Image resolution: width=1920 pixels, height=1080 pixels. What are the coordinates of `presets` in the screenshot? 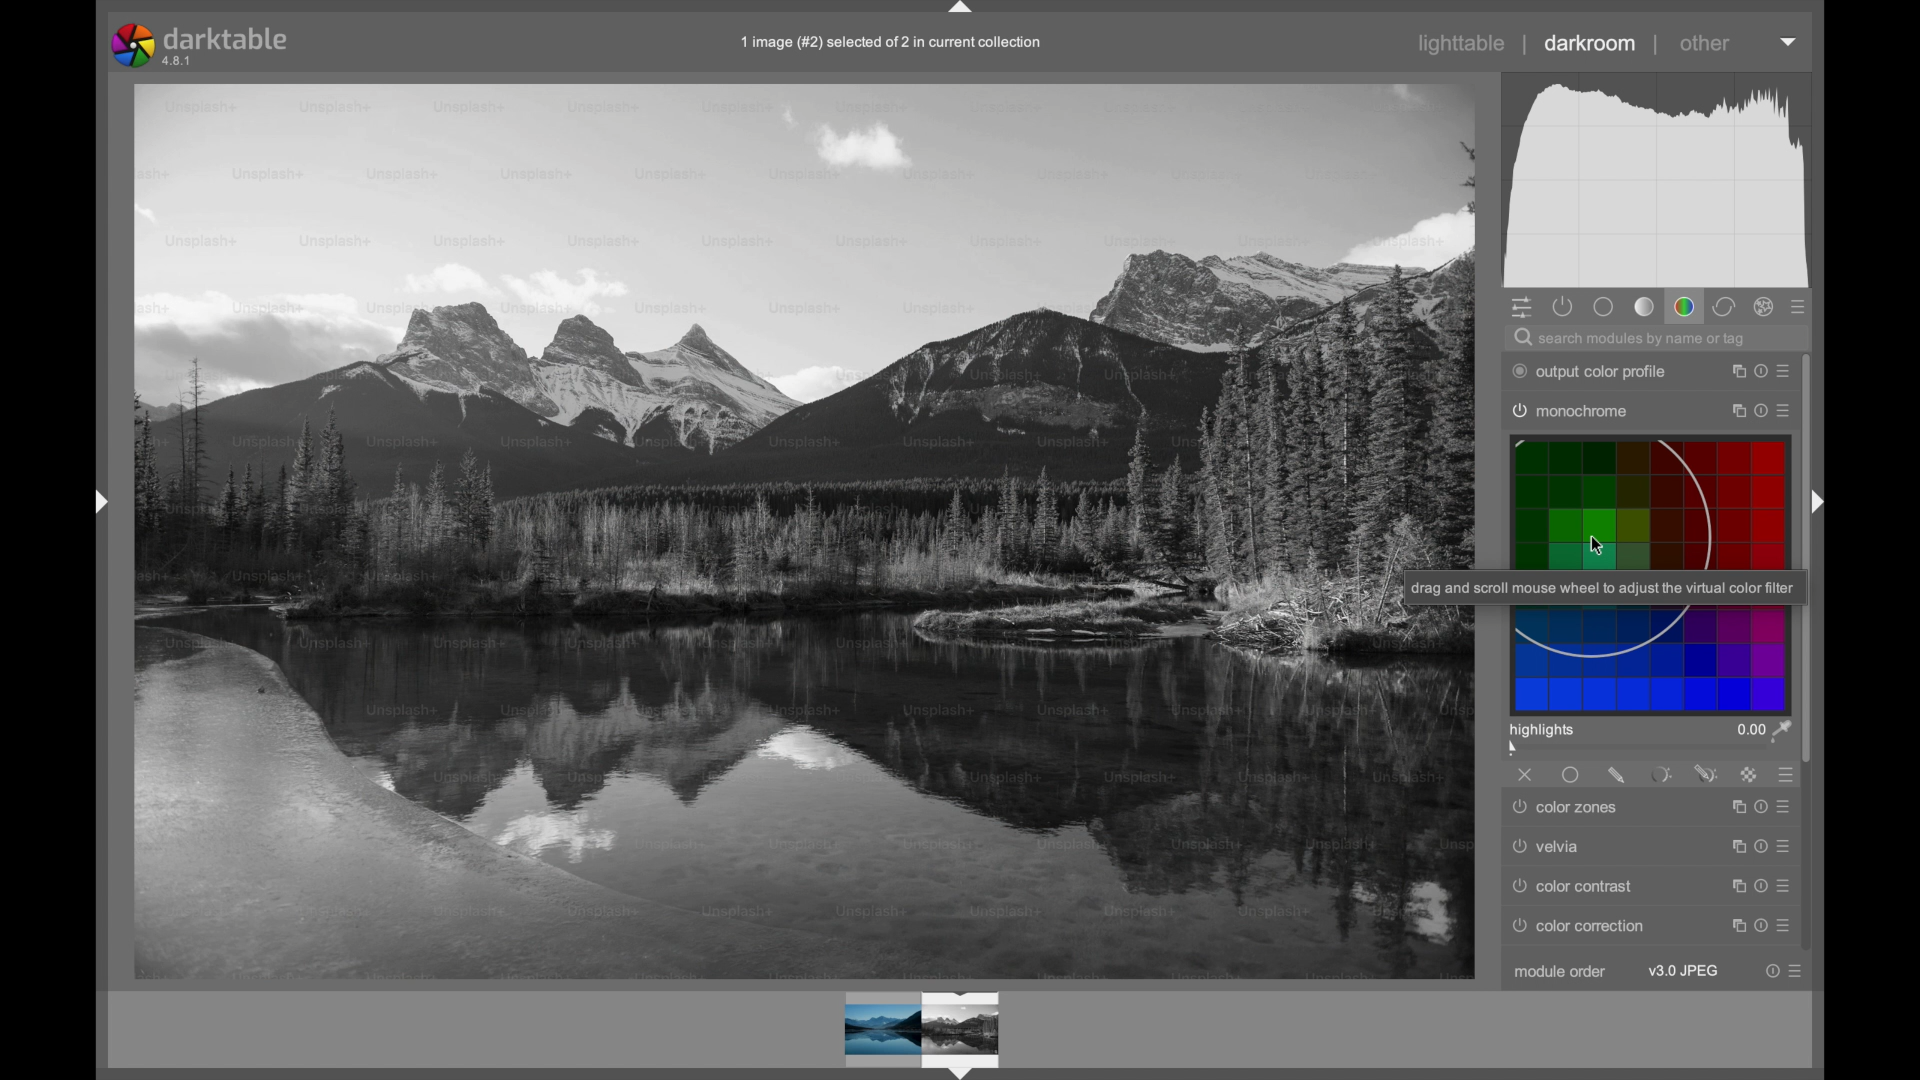 It's located at (1789, 410).